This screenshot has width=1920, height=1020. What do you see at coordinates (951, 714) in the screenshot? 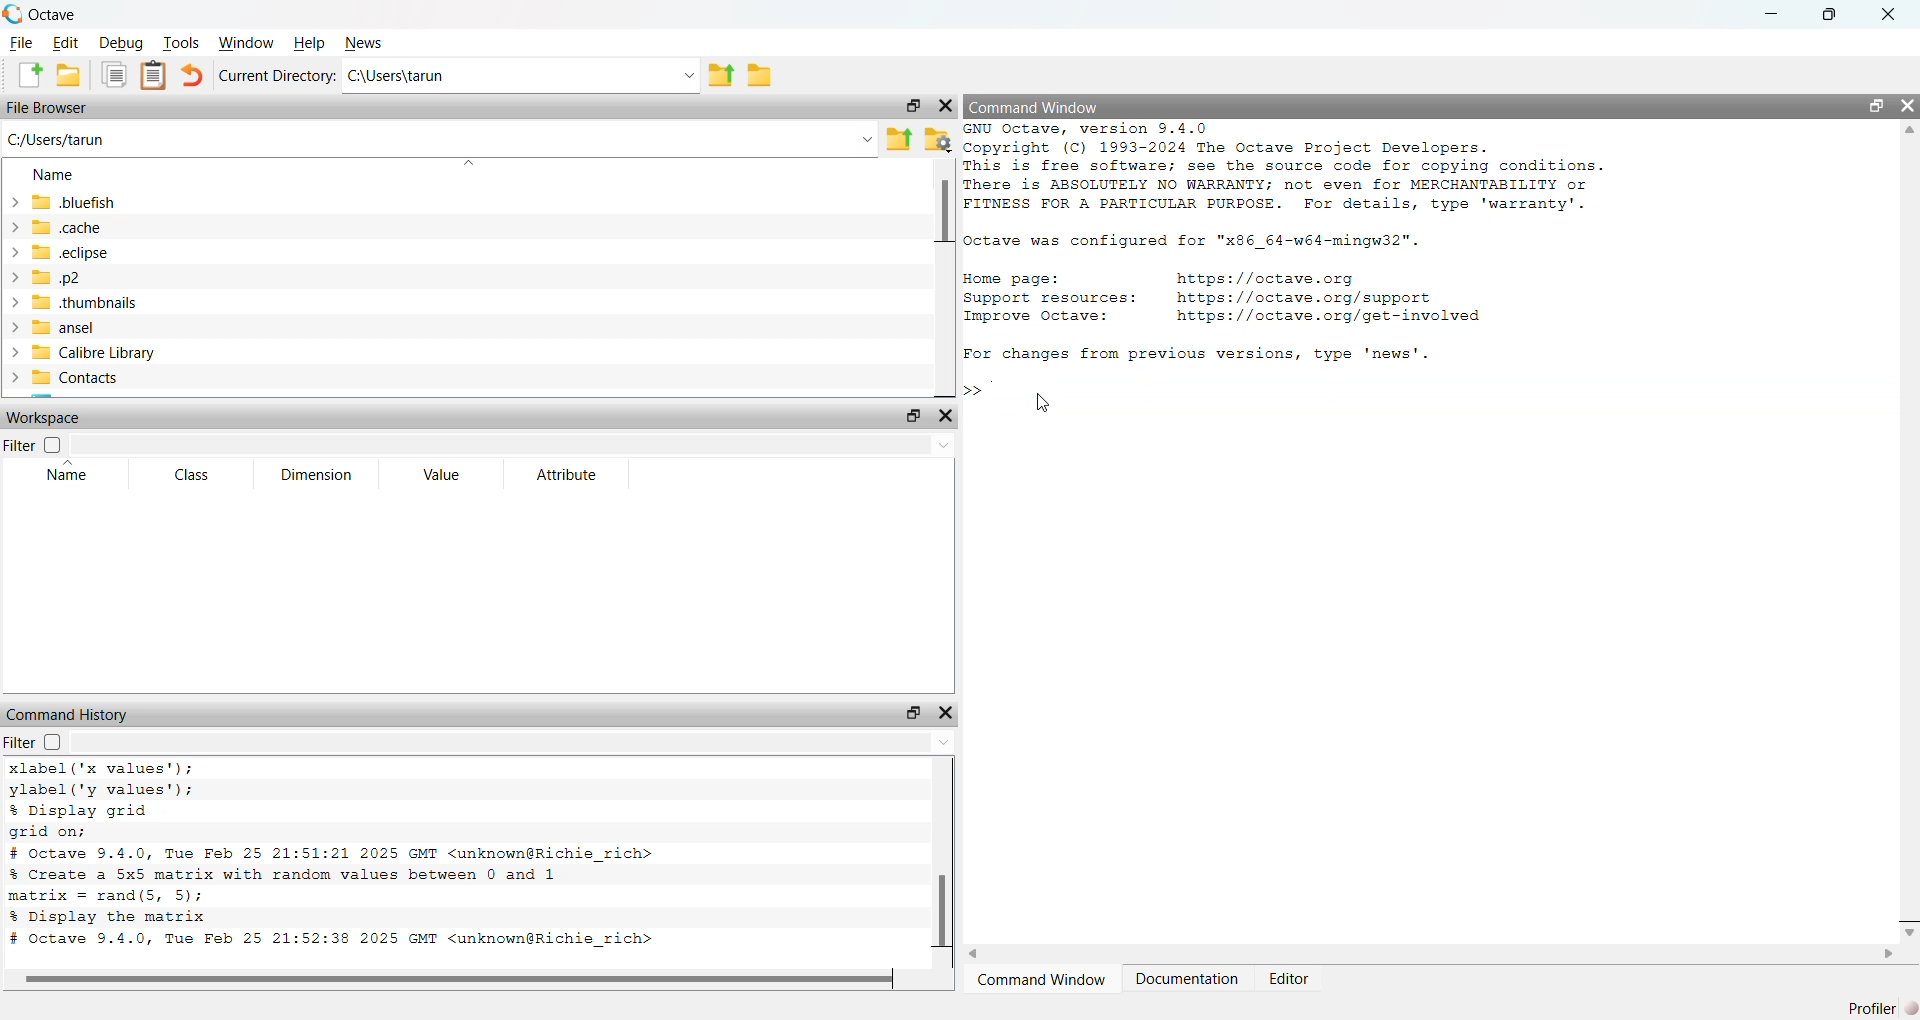
I see `close` at bounding box center [951, 714].